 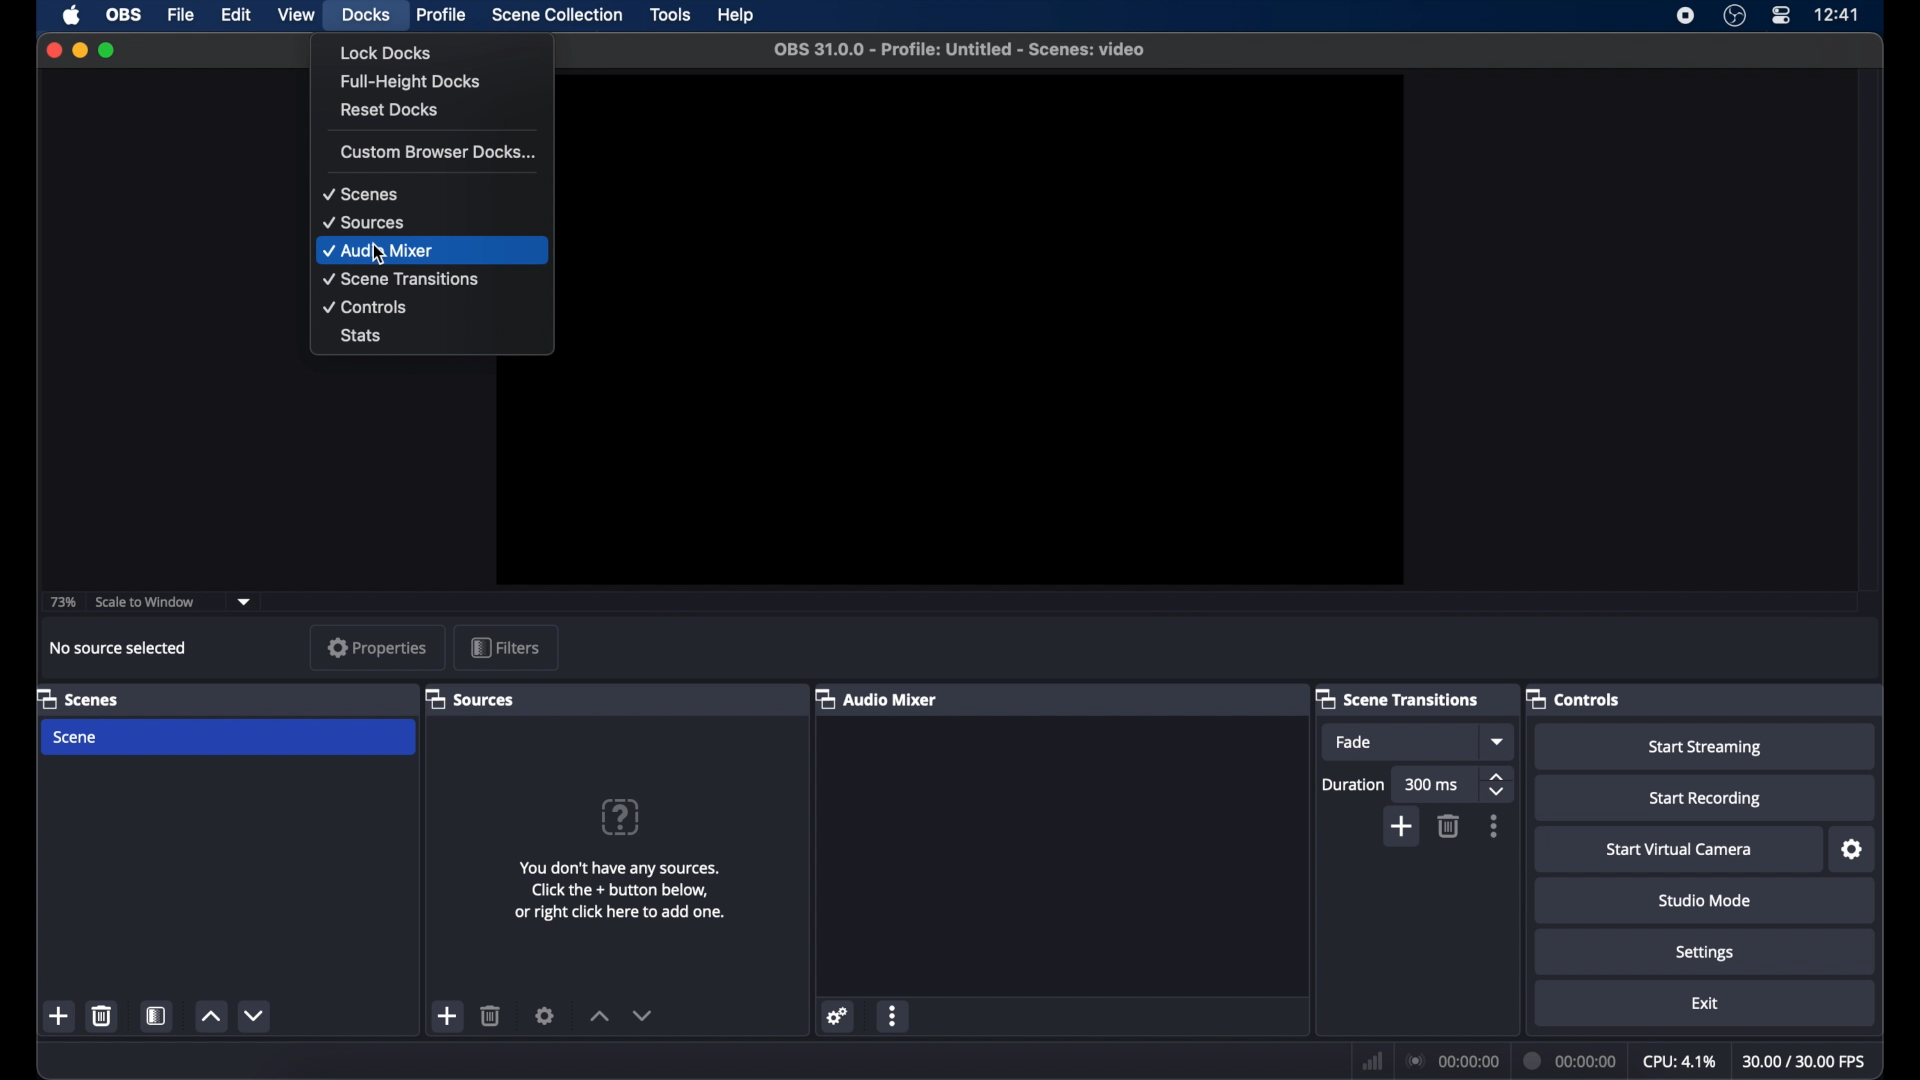 I want to click on controls, so click(x=365, y=307).